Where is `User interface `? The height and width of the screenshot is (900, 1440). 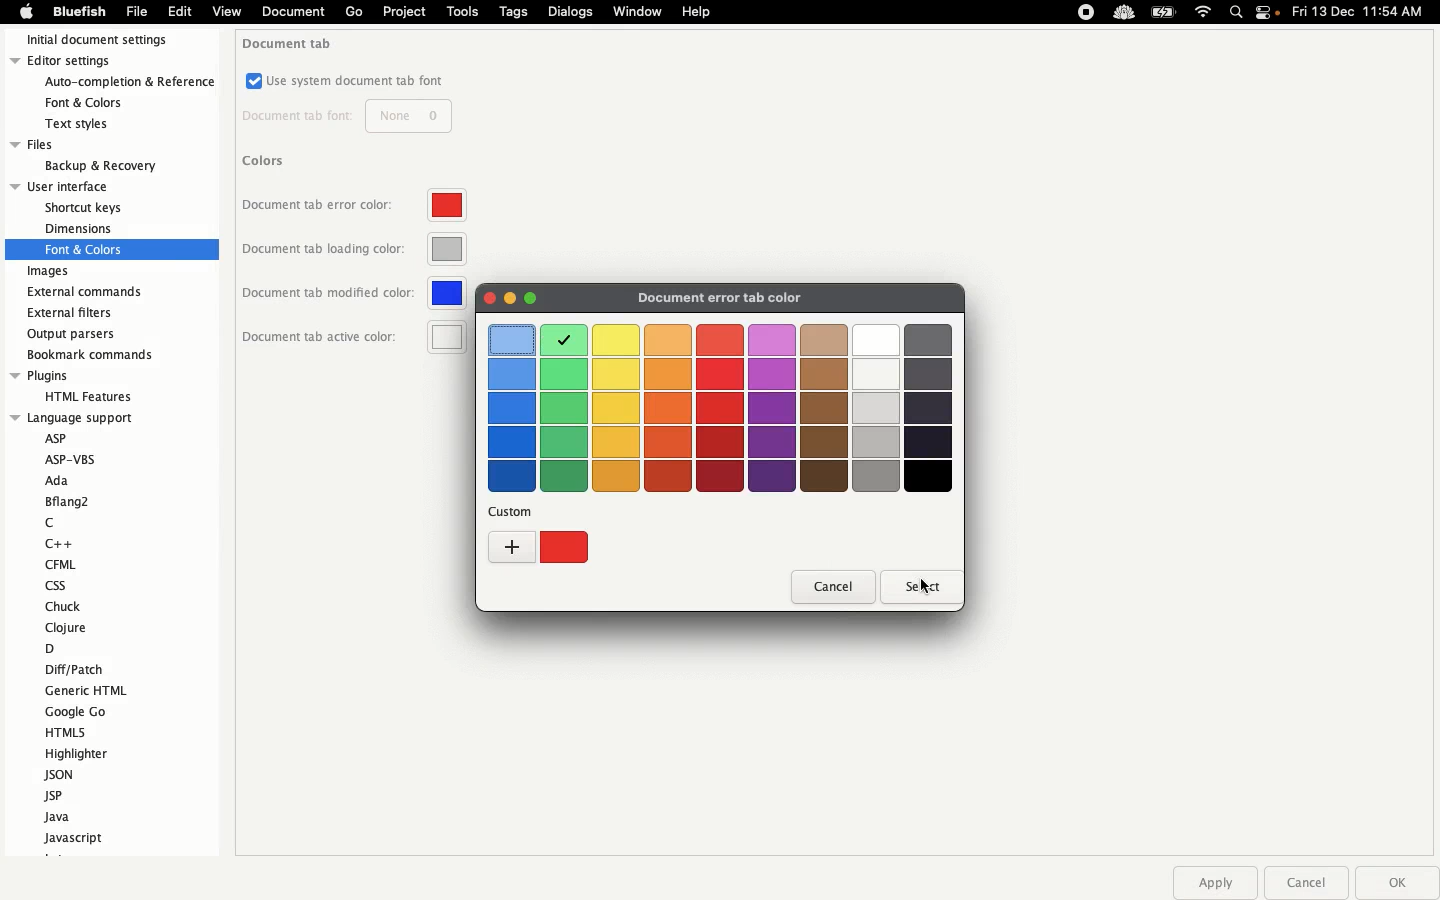 User interface  is located at coordinates (78, 186).